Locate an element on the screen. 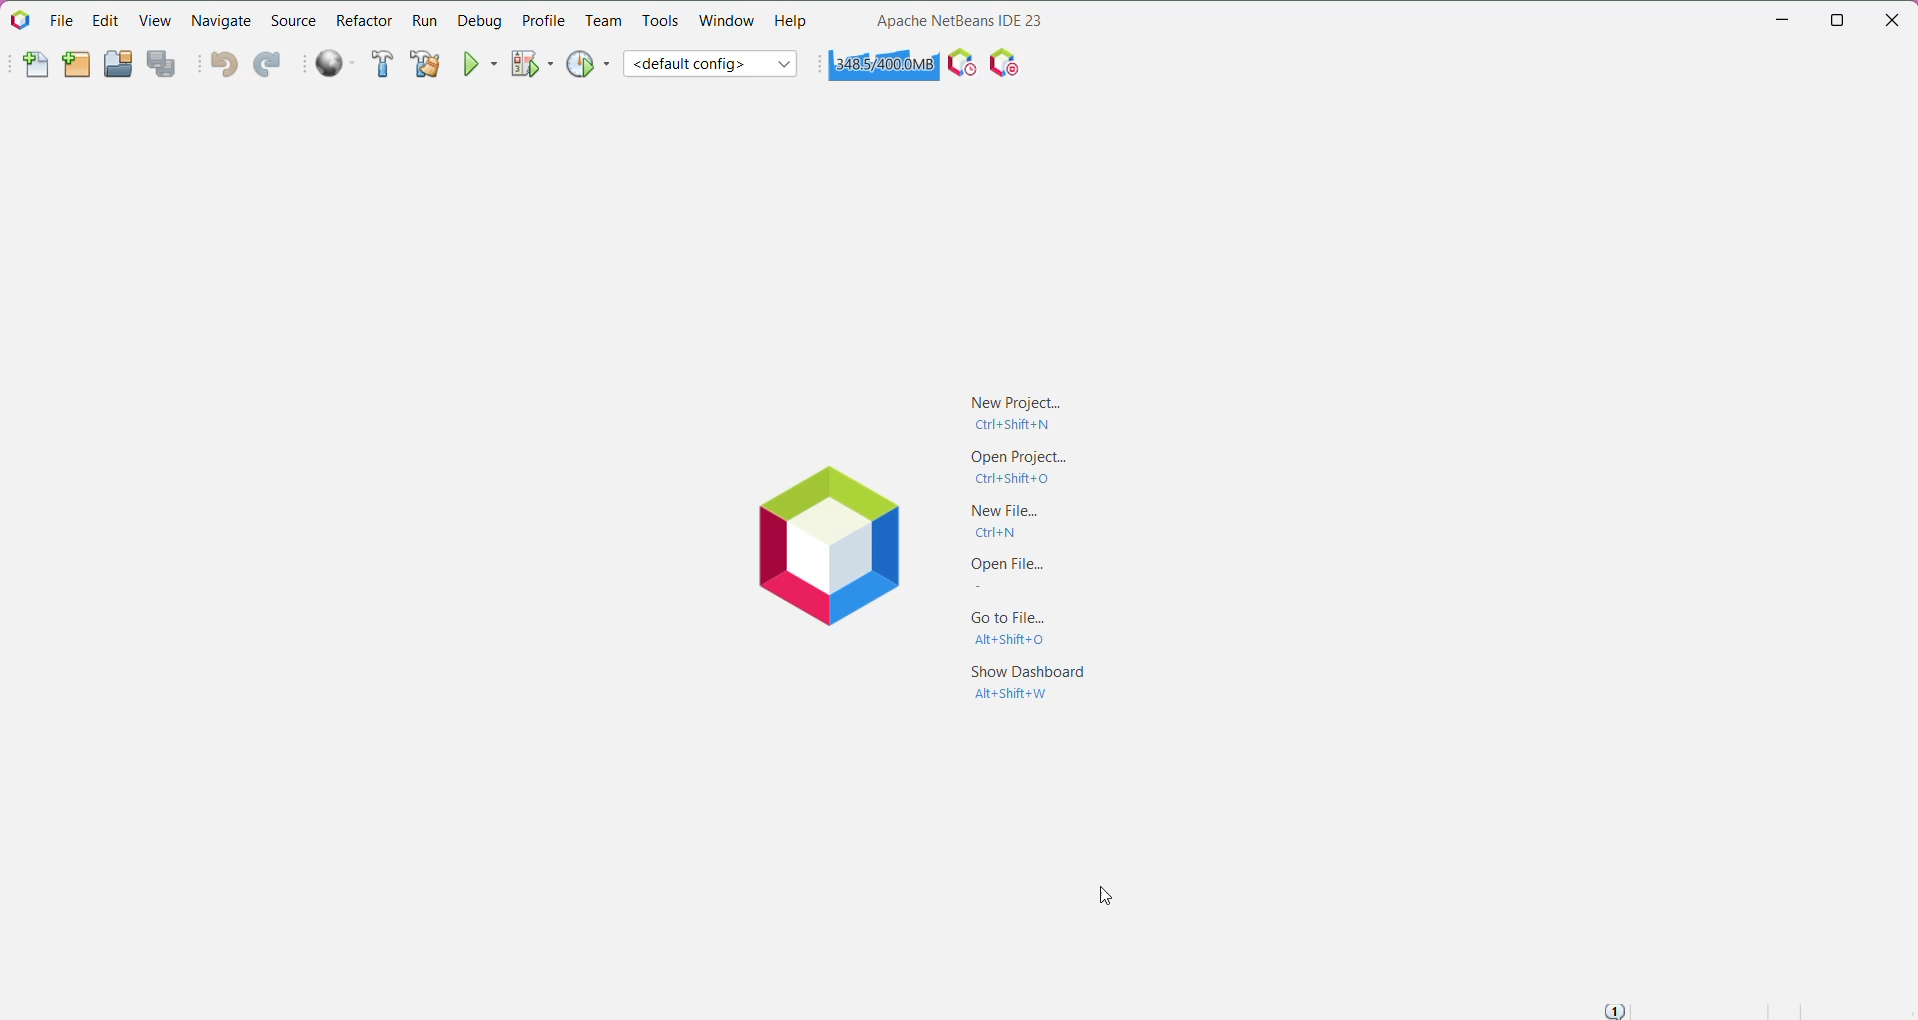  Help is located at coordinates (791, 23).